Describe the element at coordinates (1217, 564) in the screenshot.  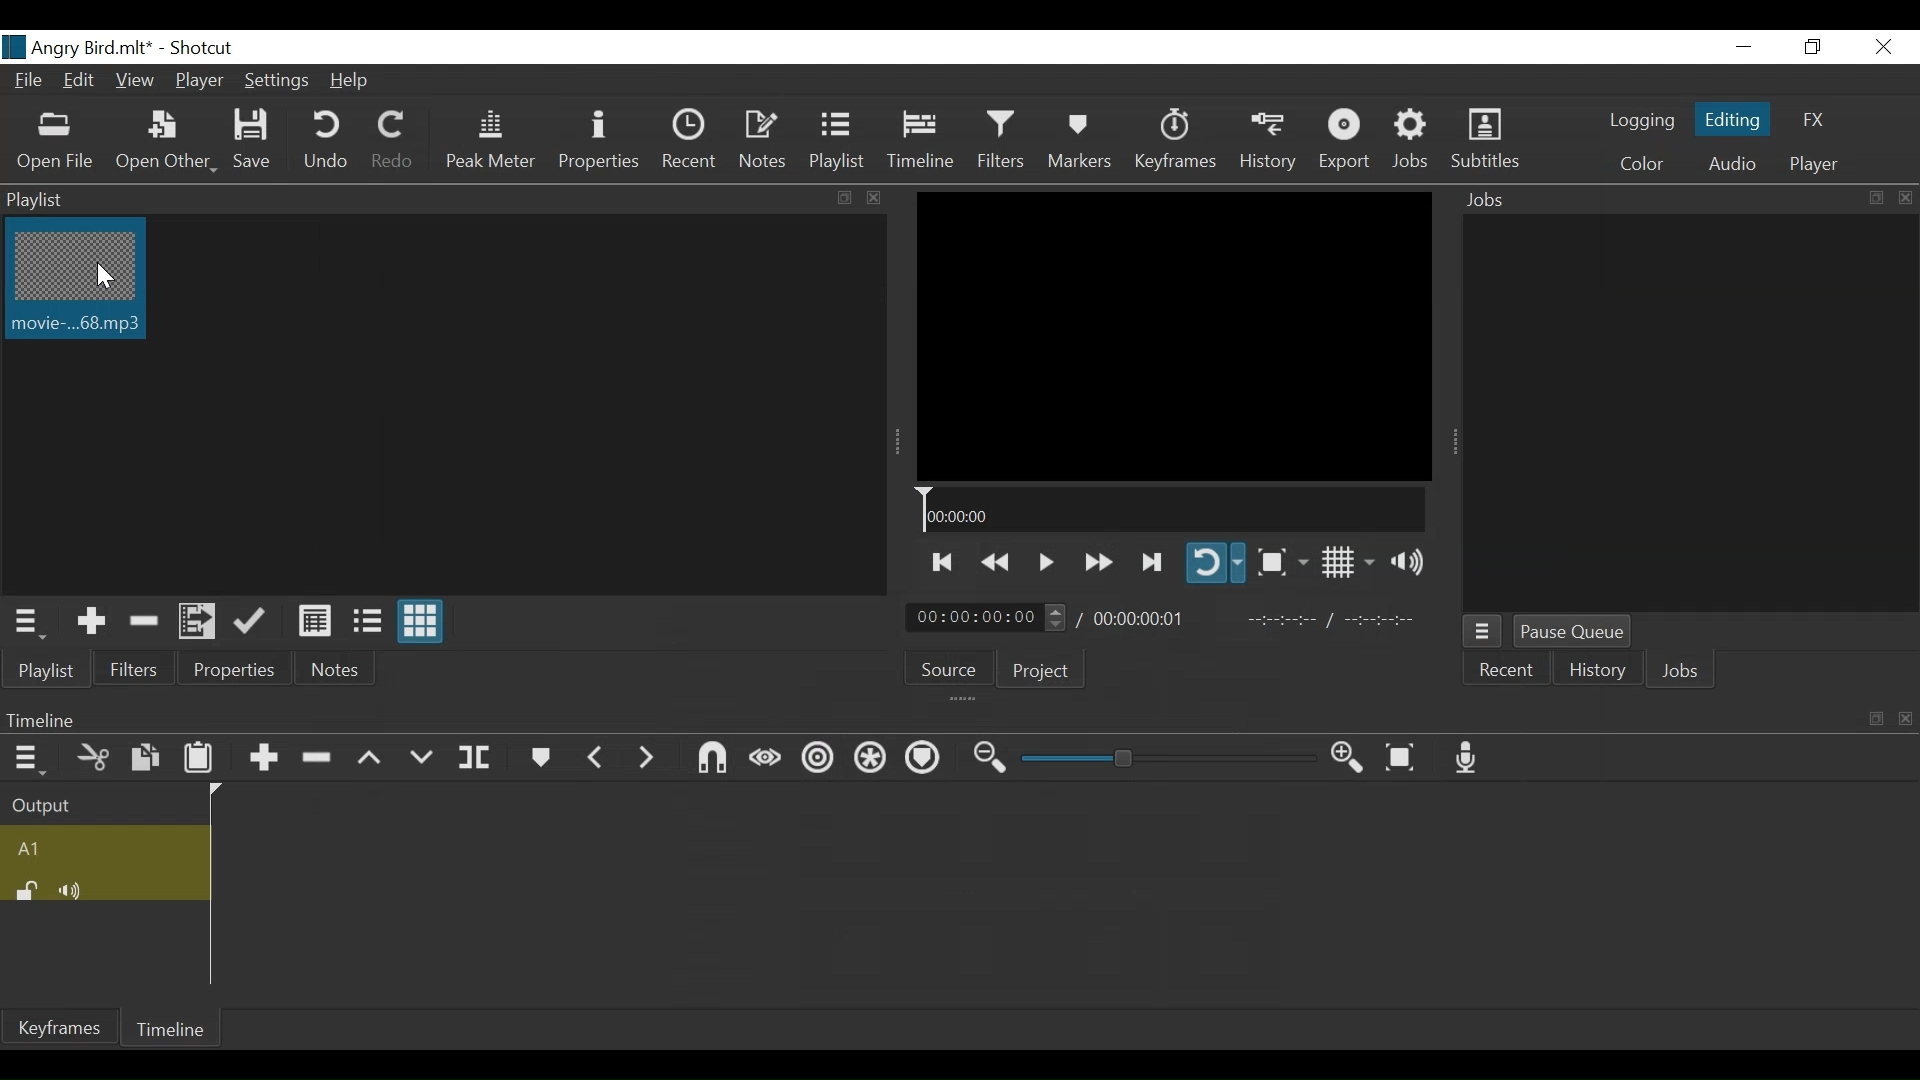
I see `Toggle player on looping` at that location.